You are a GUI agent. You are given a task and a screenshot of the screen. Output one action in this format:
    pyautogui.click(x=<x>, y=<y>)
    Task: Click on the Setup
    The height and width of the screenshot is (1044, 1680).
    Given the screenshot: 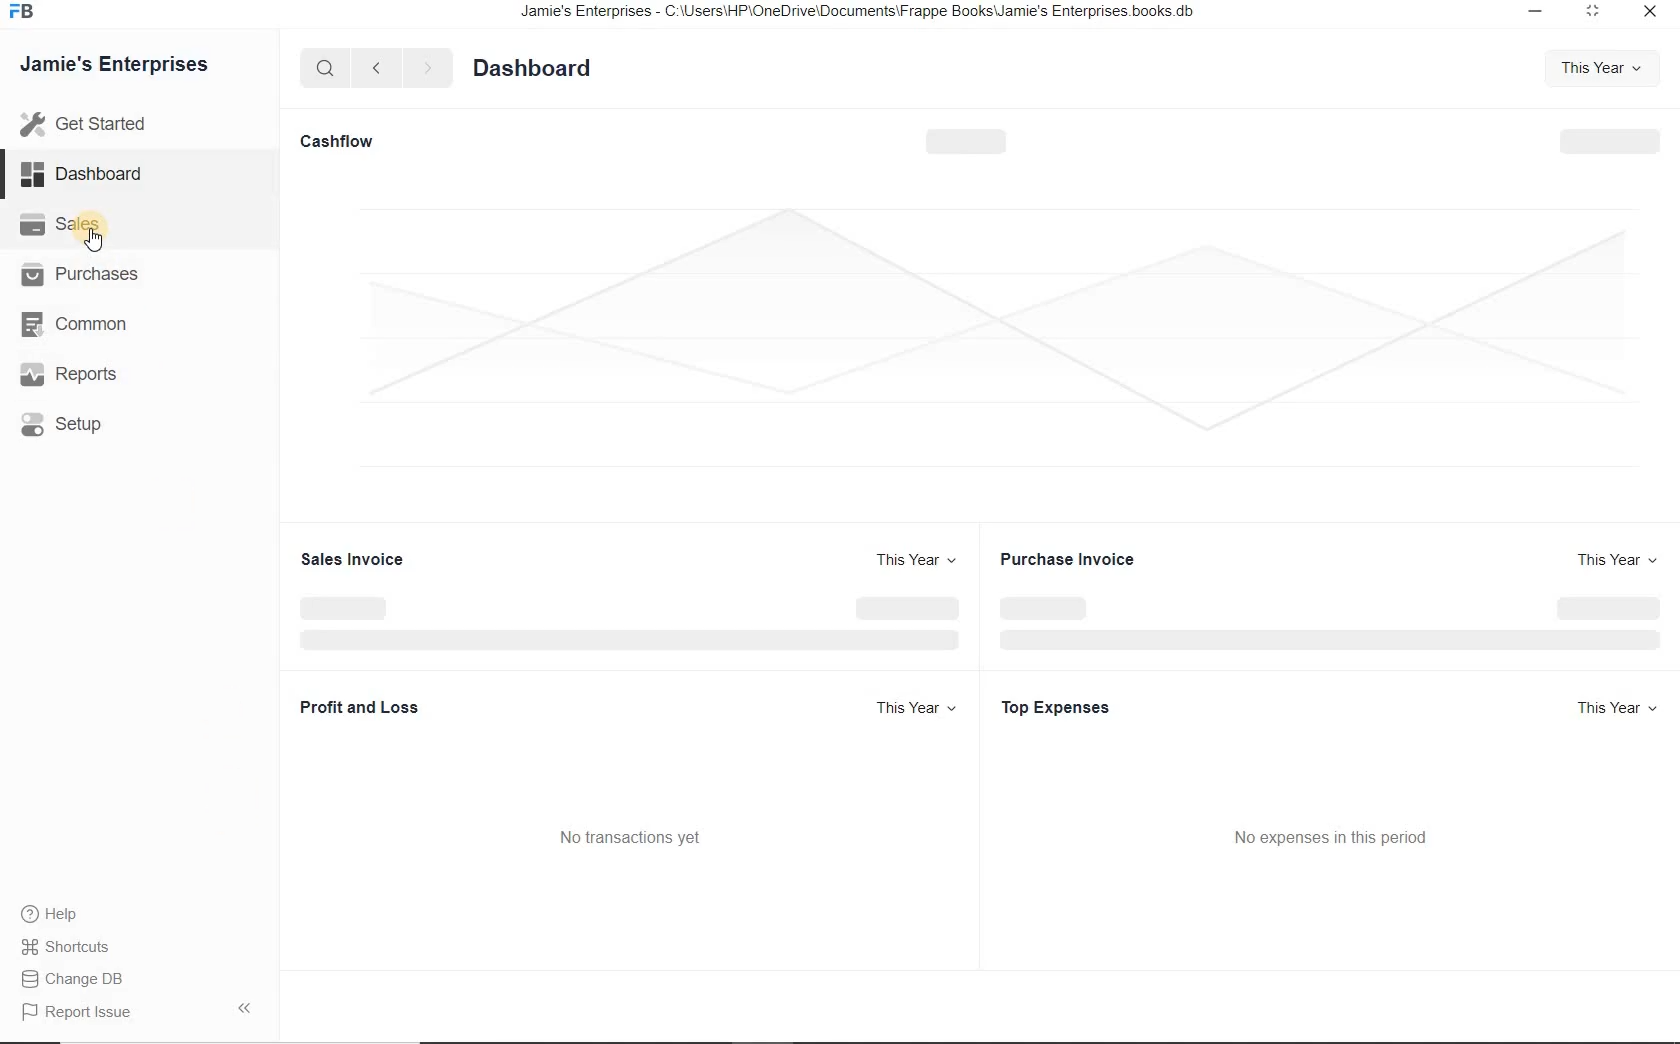 What is the action you would take?
    pyautogui.click(x=84, y=425)
    